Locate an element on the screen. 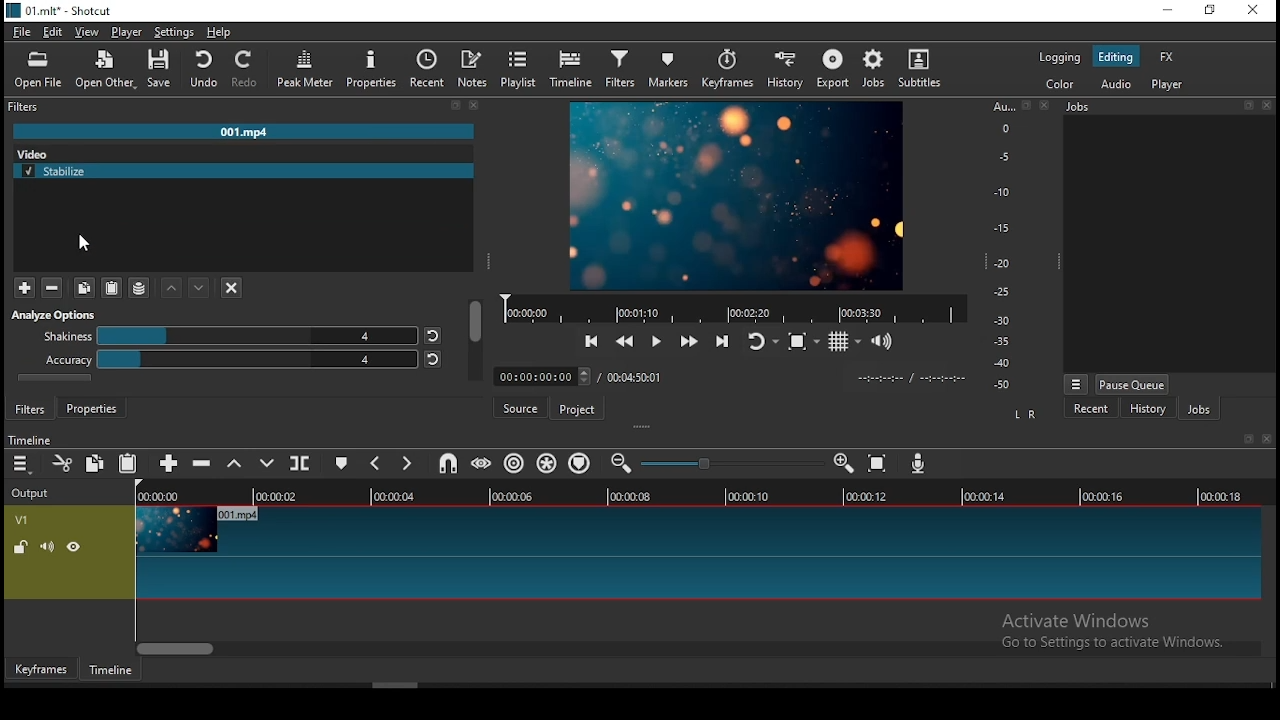 The image size is (1280, 720). properties is located at coordinates (92, 409).